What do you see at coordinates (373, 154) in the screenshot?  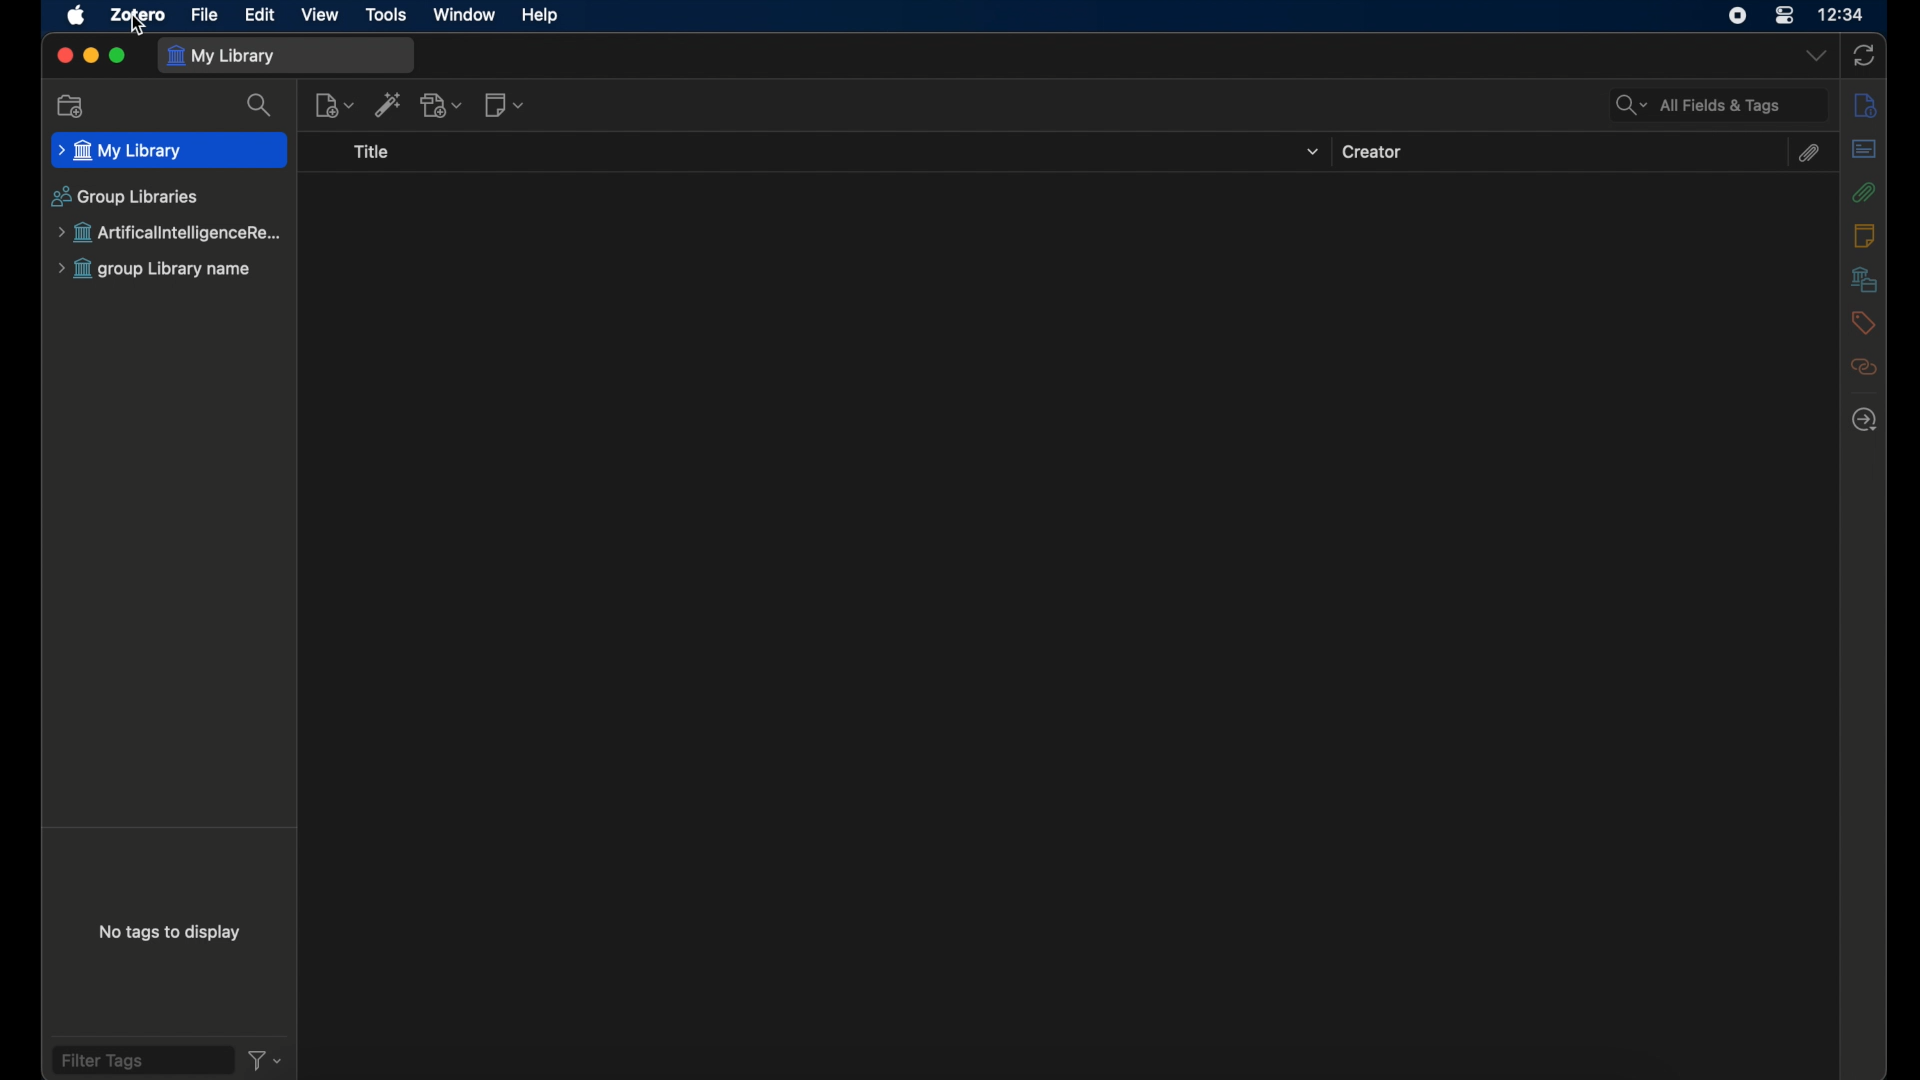 I see `title ` at bounding box center [373, 154].